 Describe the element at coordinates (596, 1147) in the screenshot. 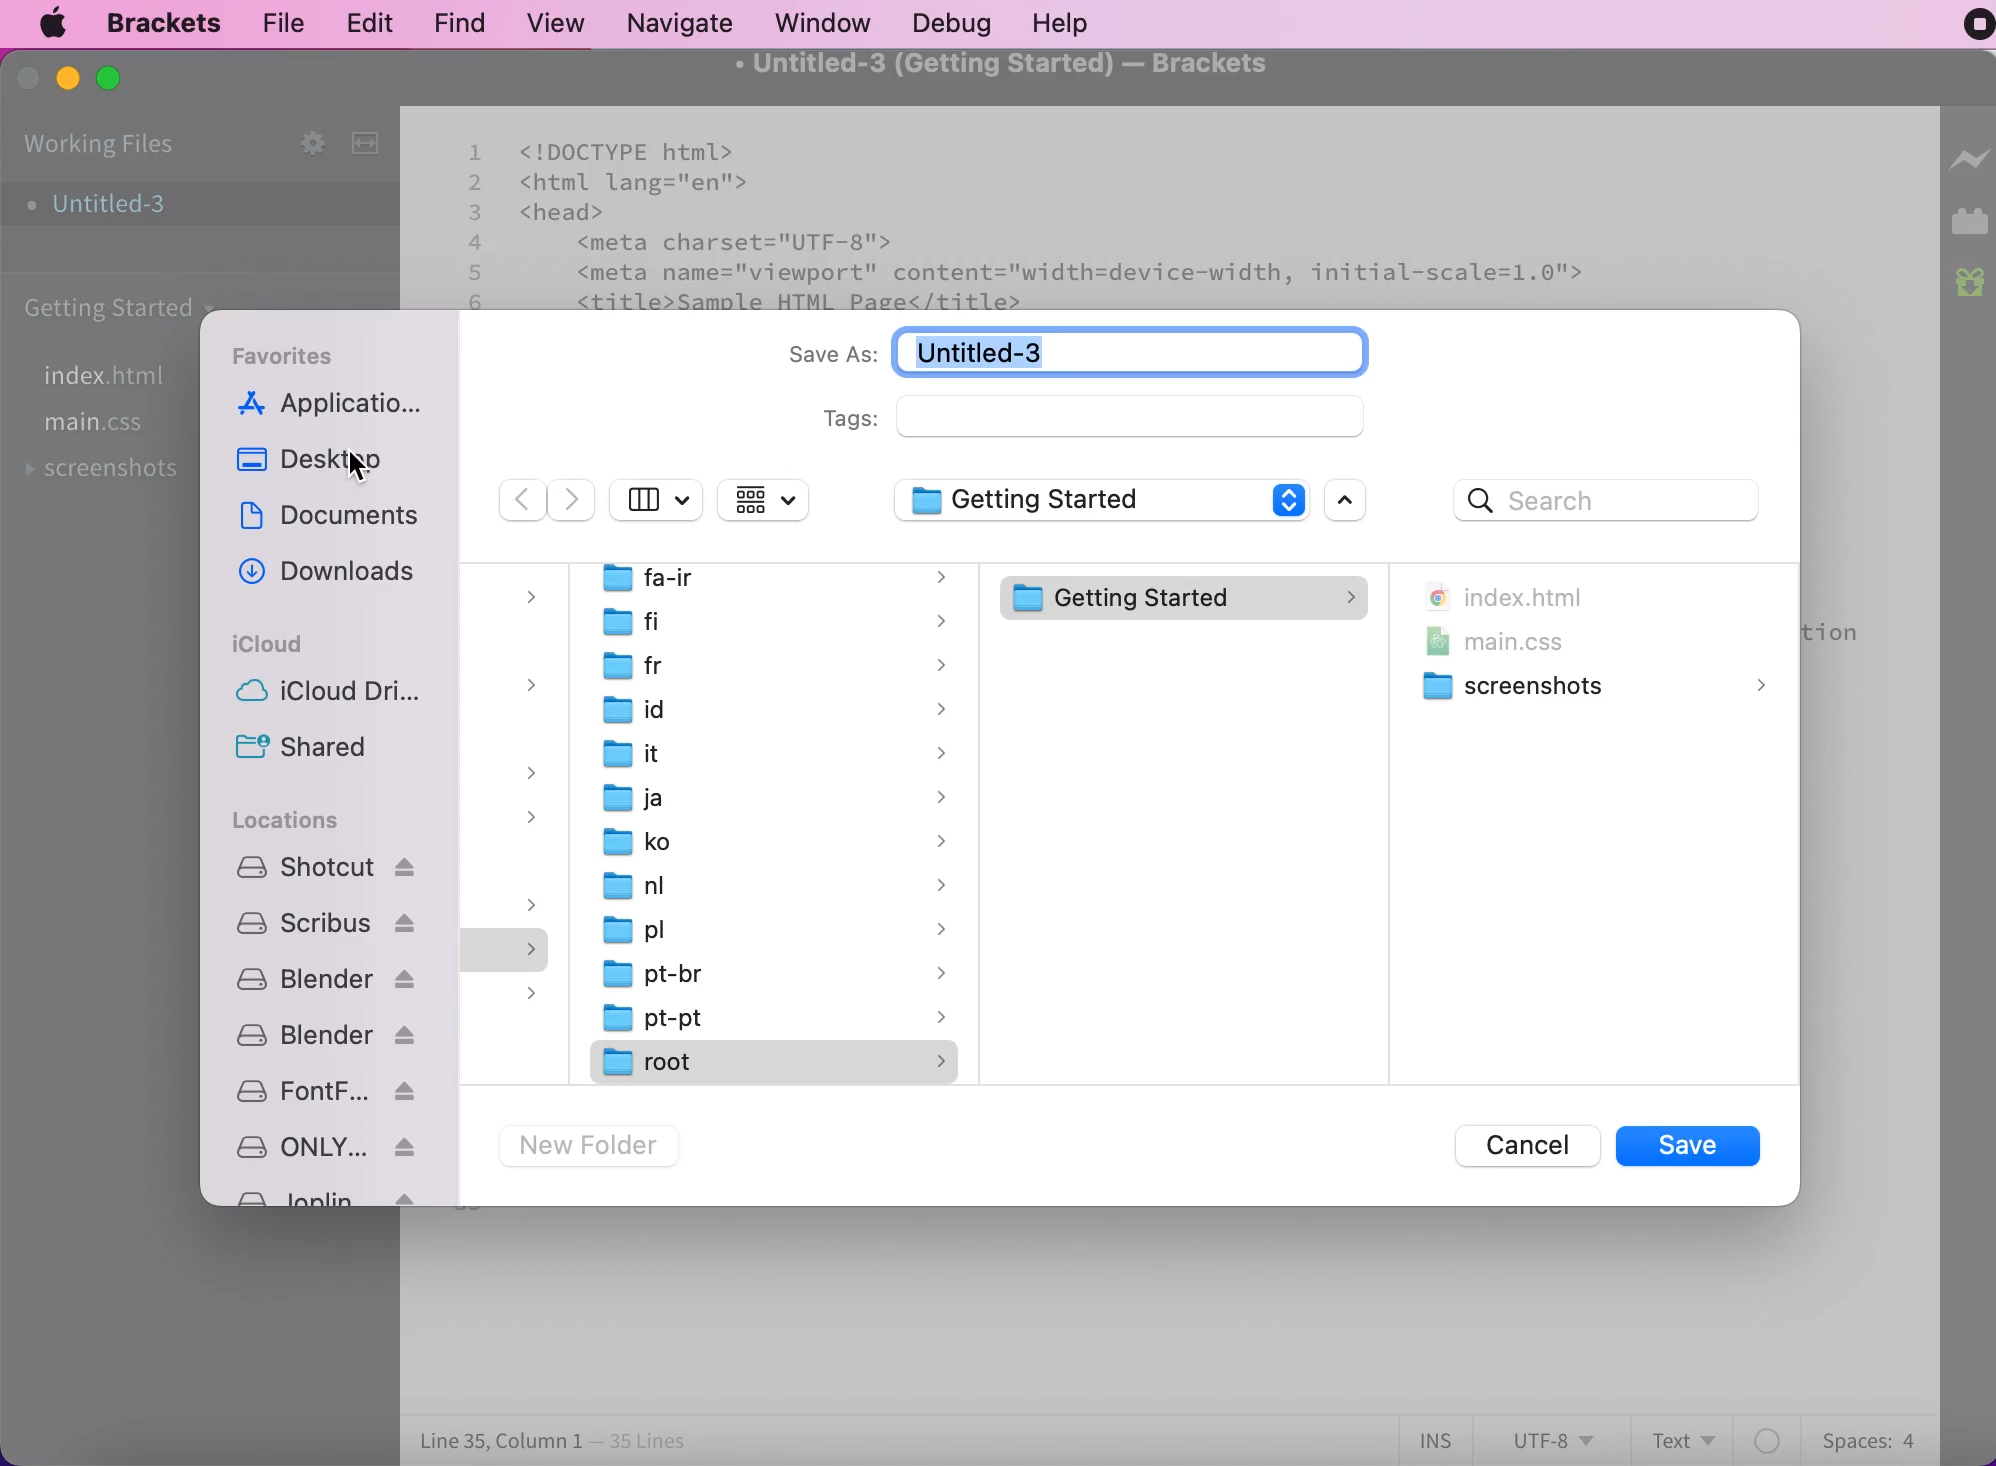

I see `new folder` at that location.